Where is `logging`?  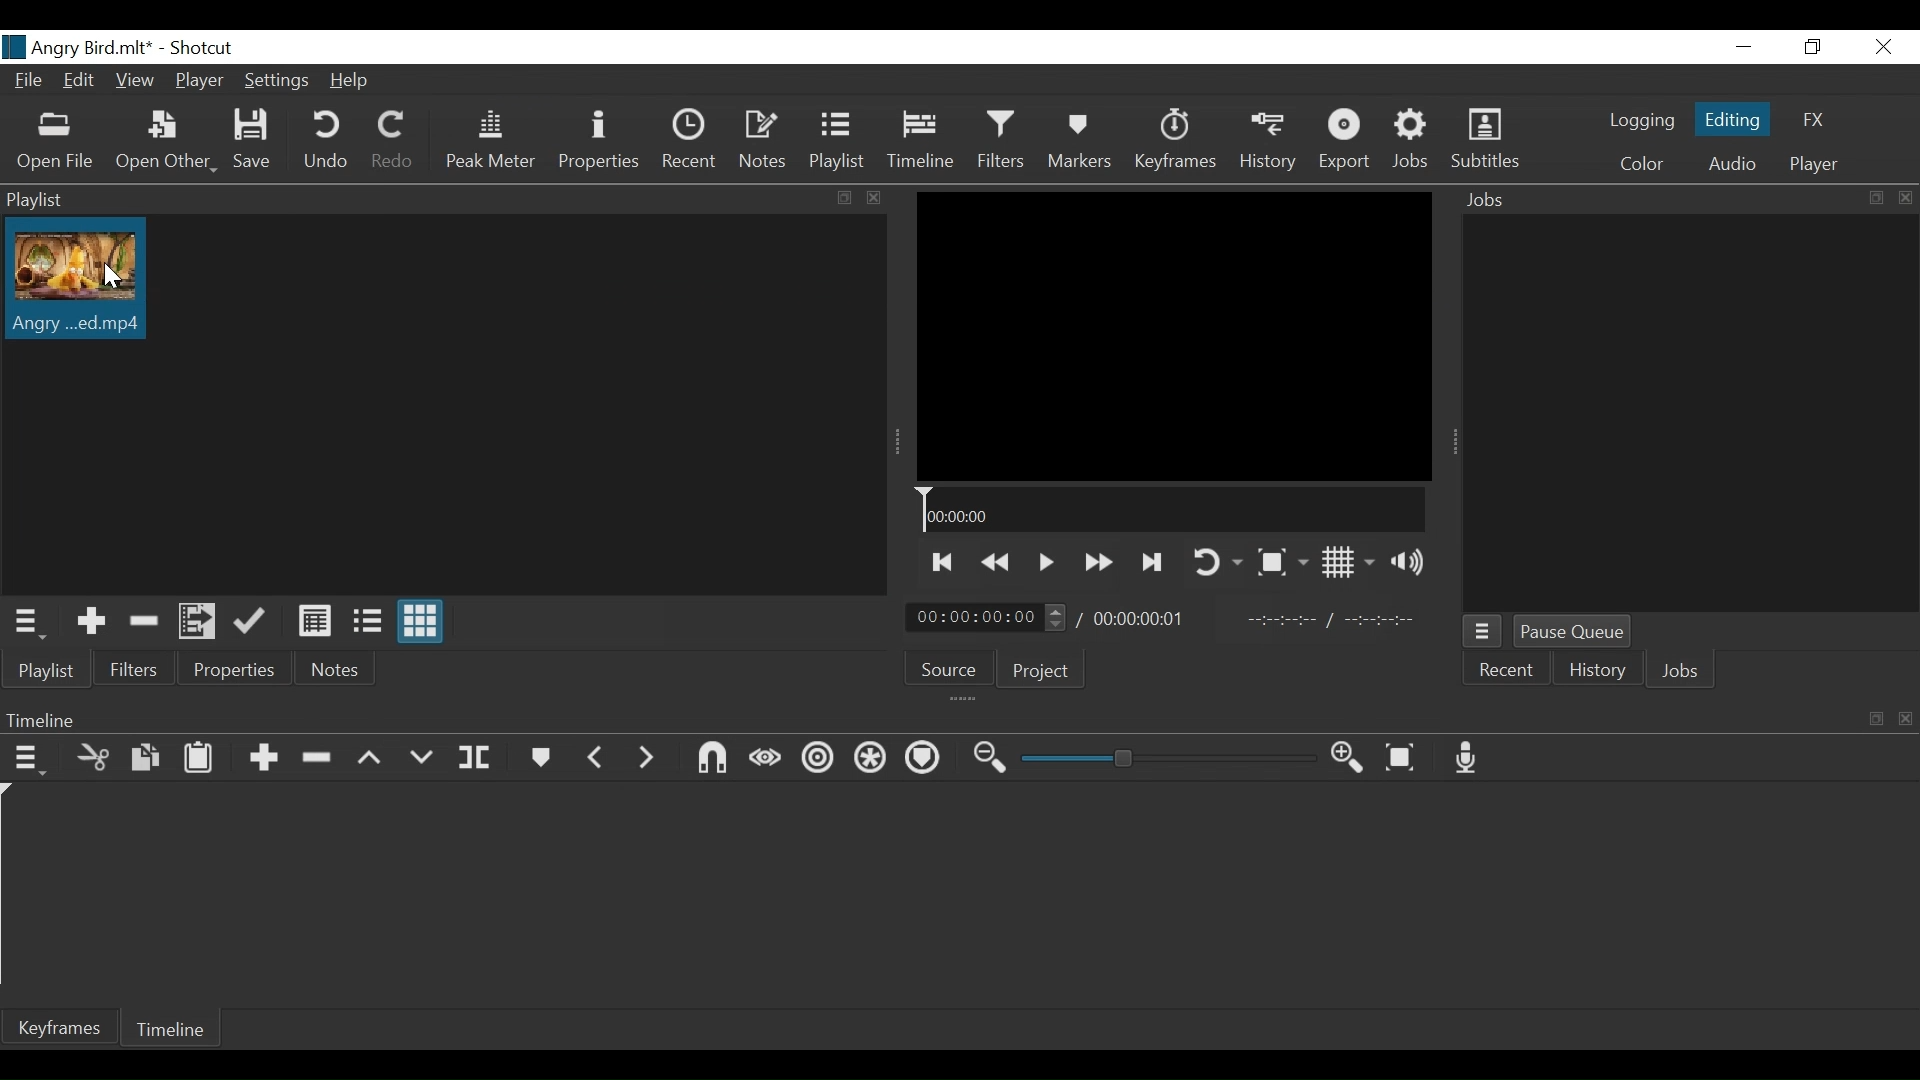
logging is located at coordinates (1643, 121).